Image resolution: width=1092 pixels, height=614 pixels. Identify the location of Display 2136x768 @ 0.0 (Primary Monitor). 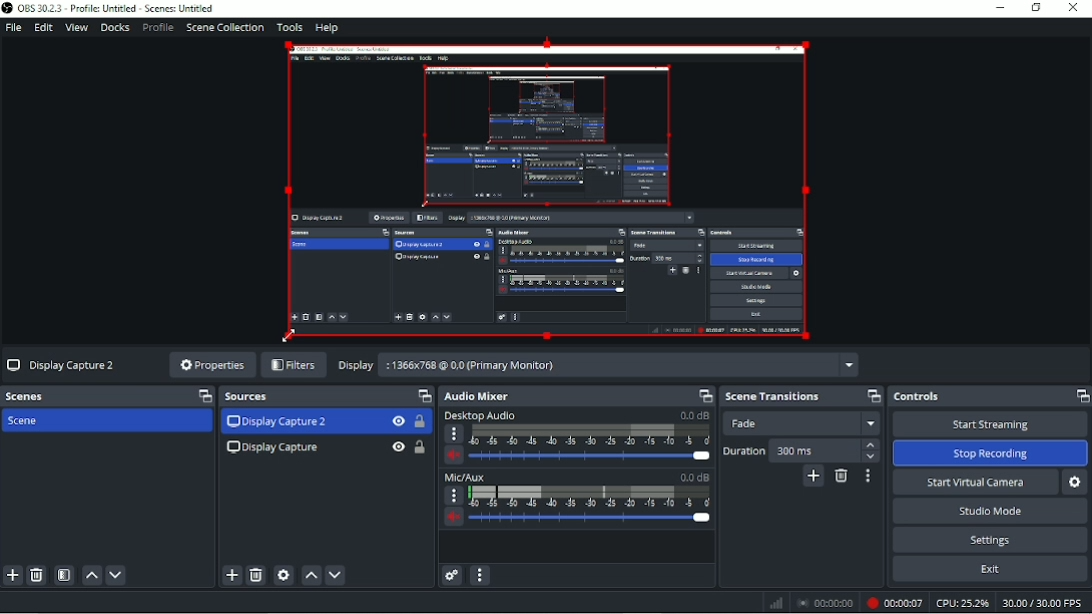
(598, 366).